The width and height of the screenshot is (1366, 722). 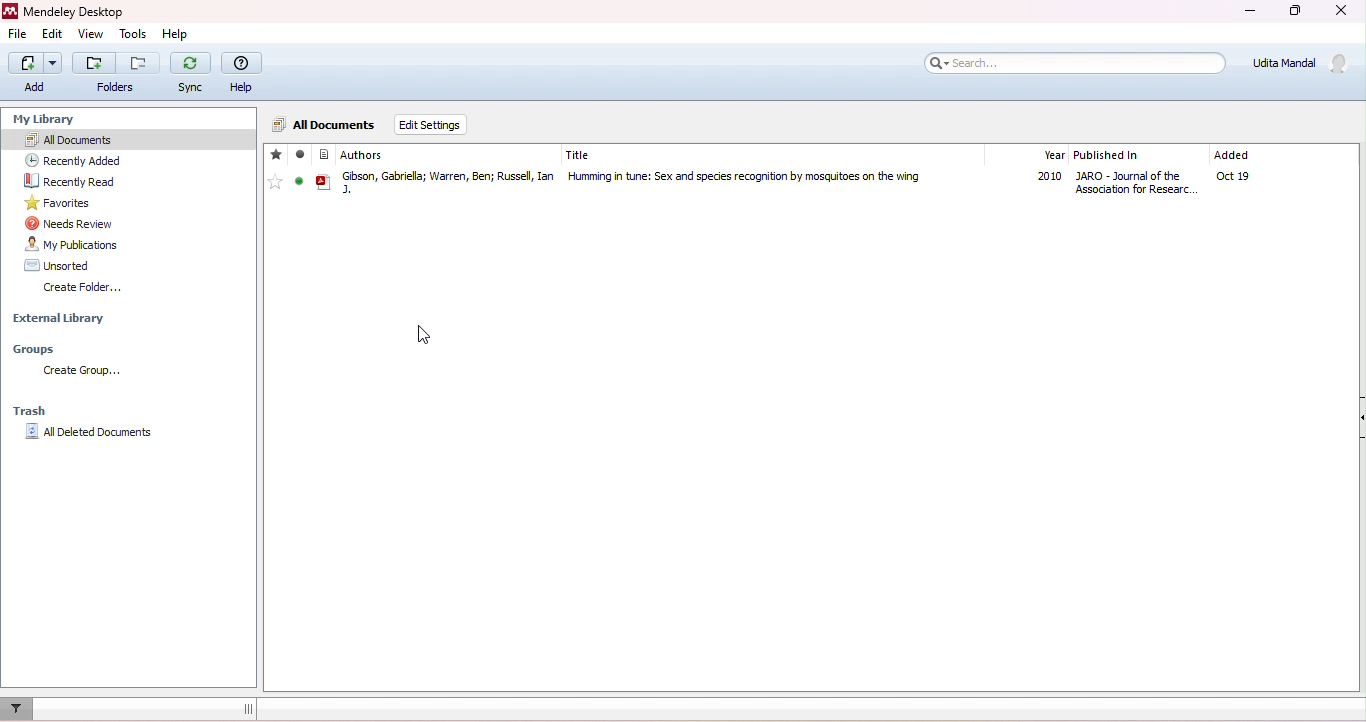 I want to click on favorite, so click(x=278, y=155).